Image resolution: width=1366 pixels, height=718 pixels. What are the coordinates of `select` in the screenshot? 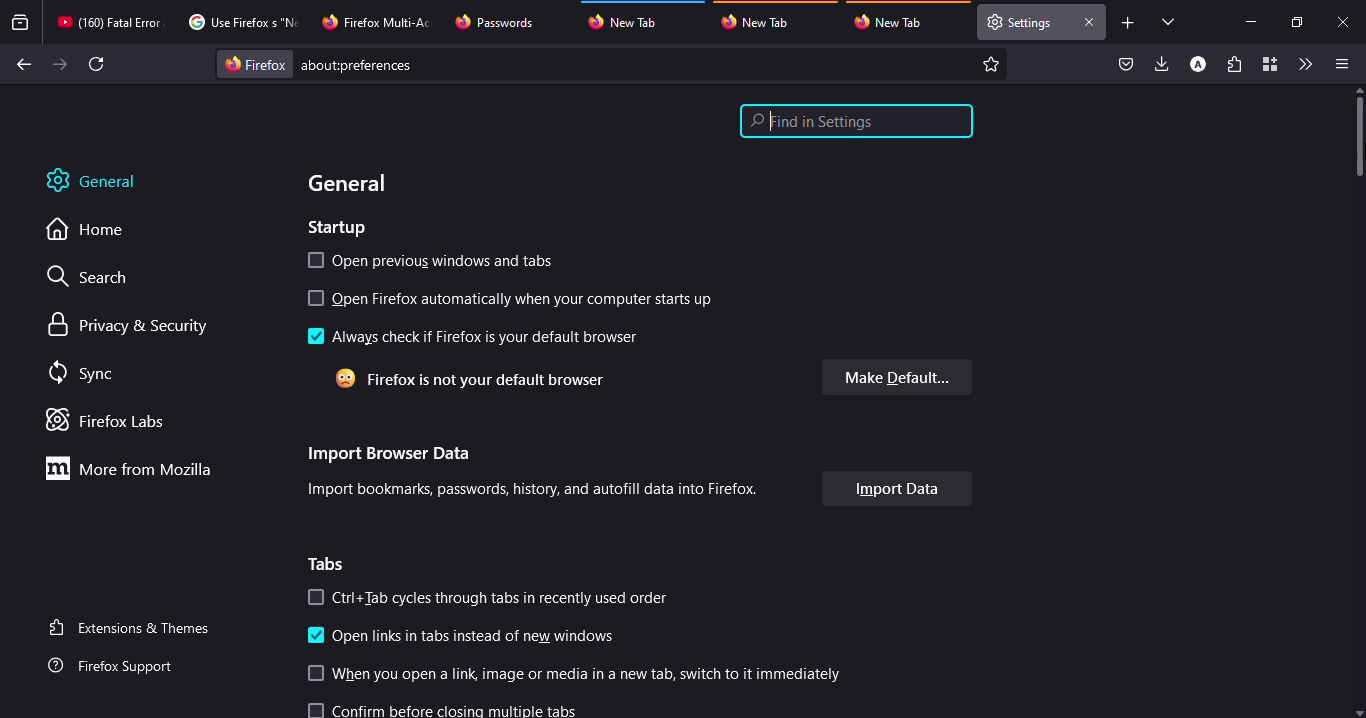 It's located at (316, 298).